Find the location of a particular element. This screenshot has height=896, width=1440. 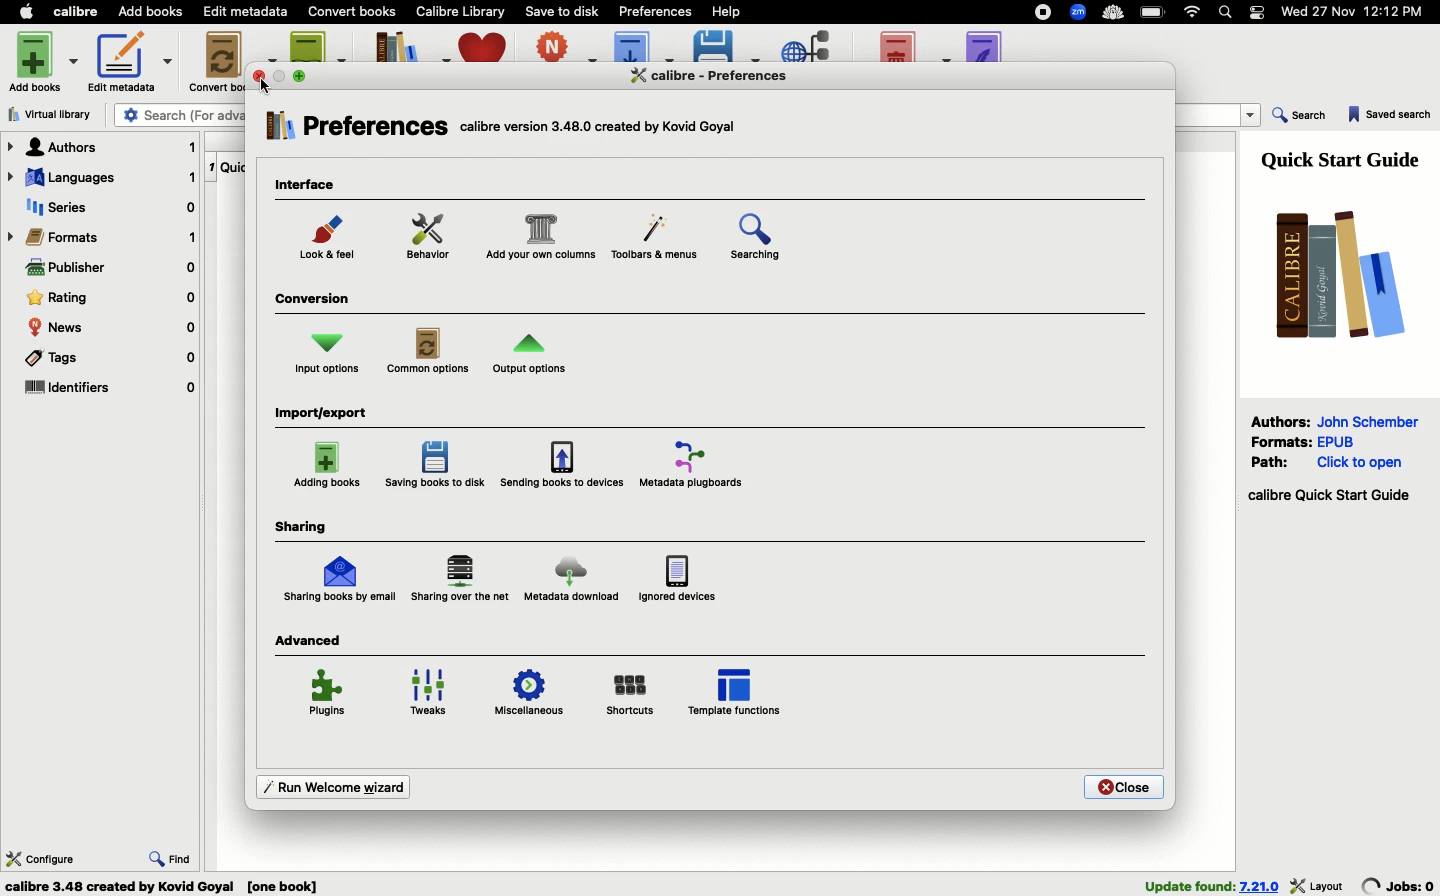

Extensions is located at coordinates (1080, 14).